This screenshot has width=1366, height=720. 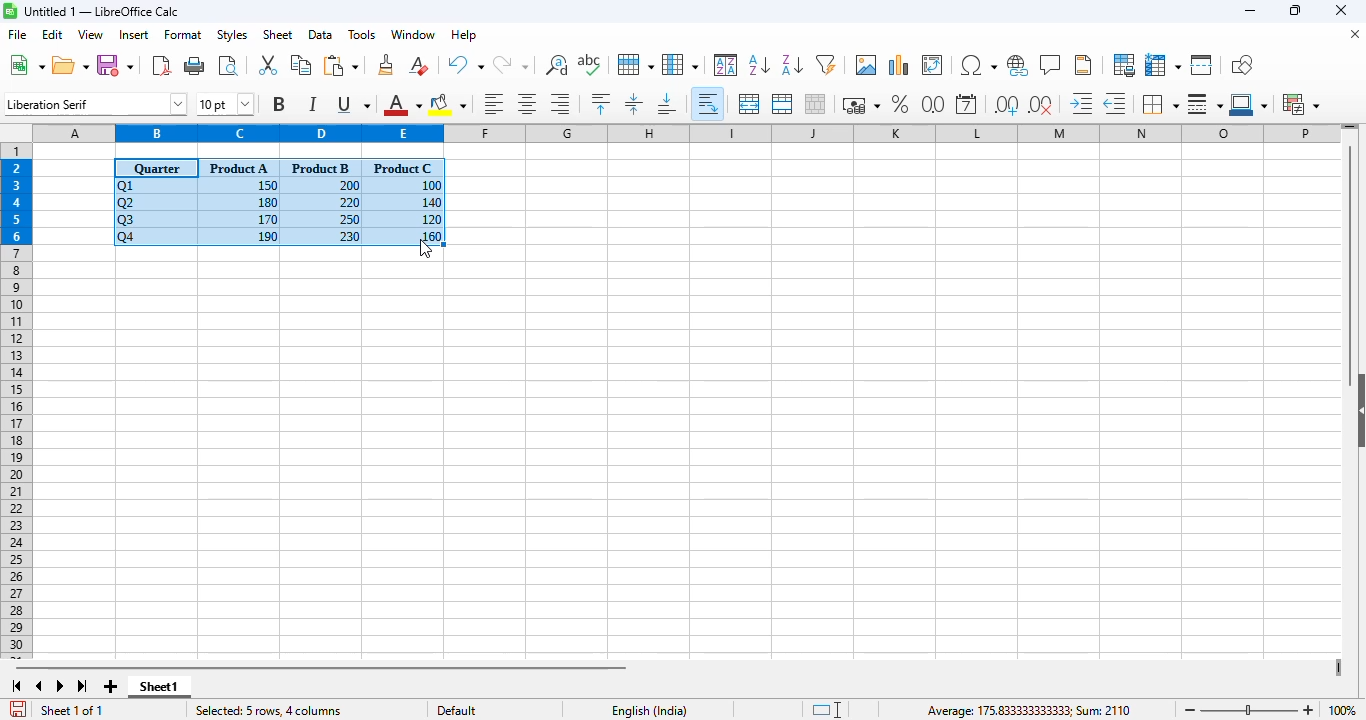 What do you see at coordinates (826, 64) in the screenshot?
I see `autofilter` at bounding box center [826, 64].